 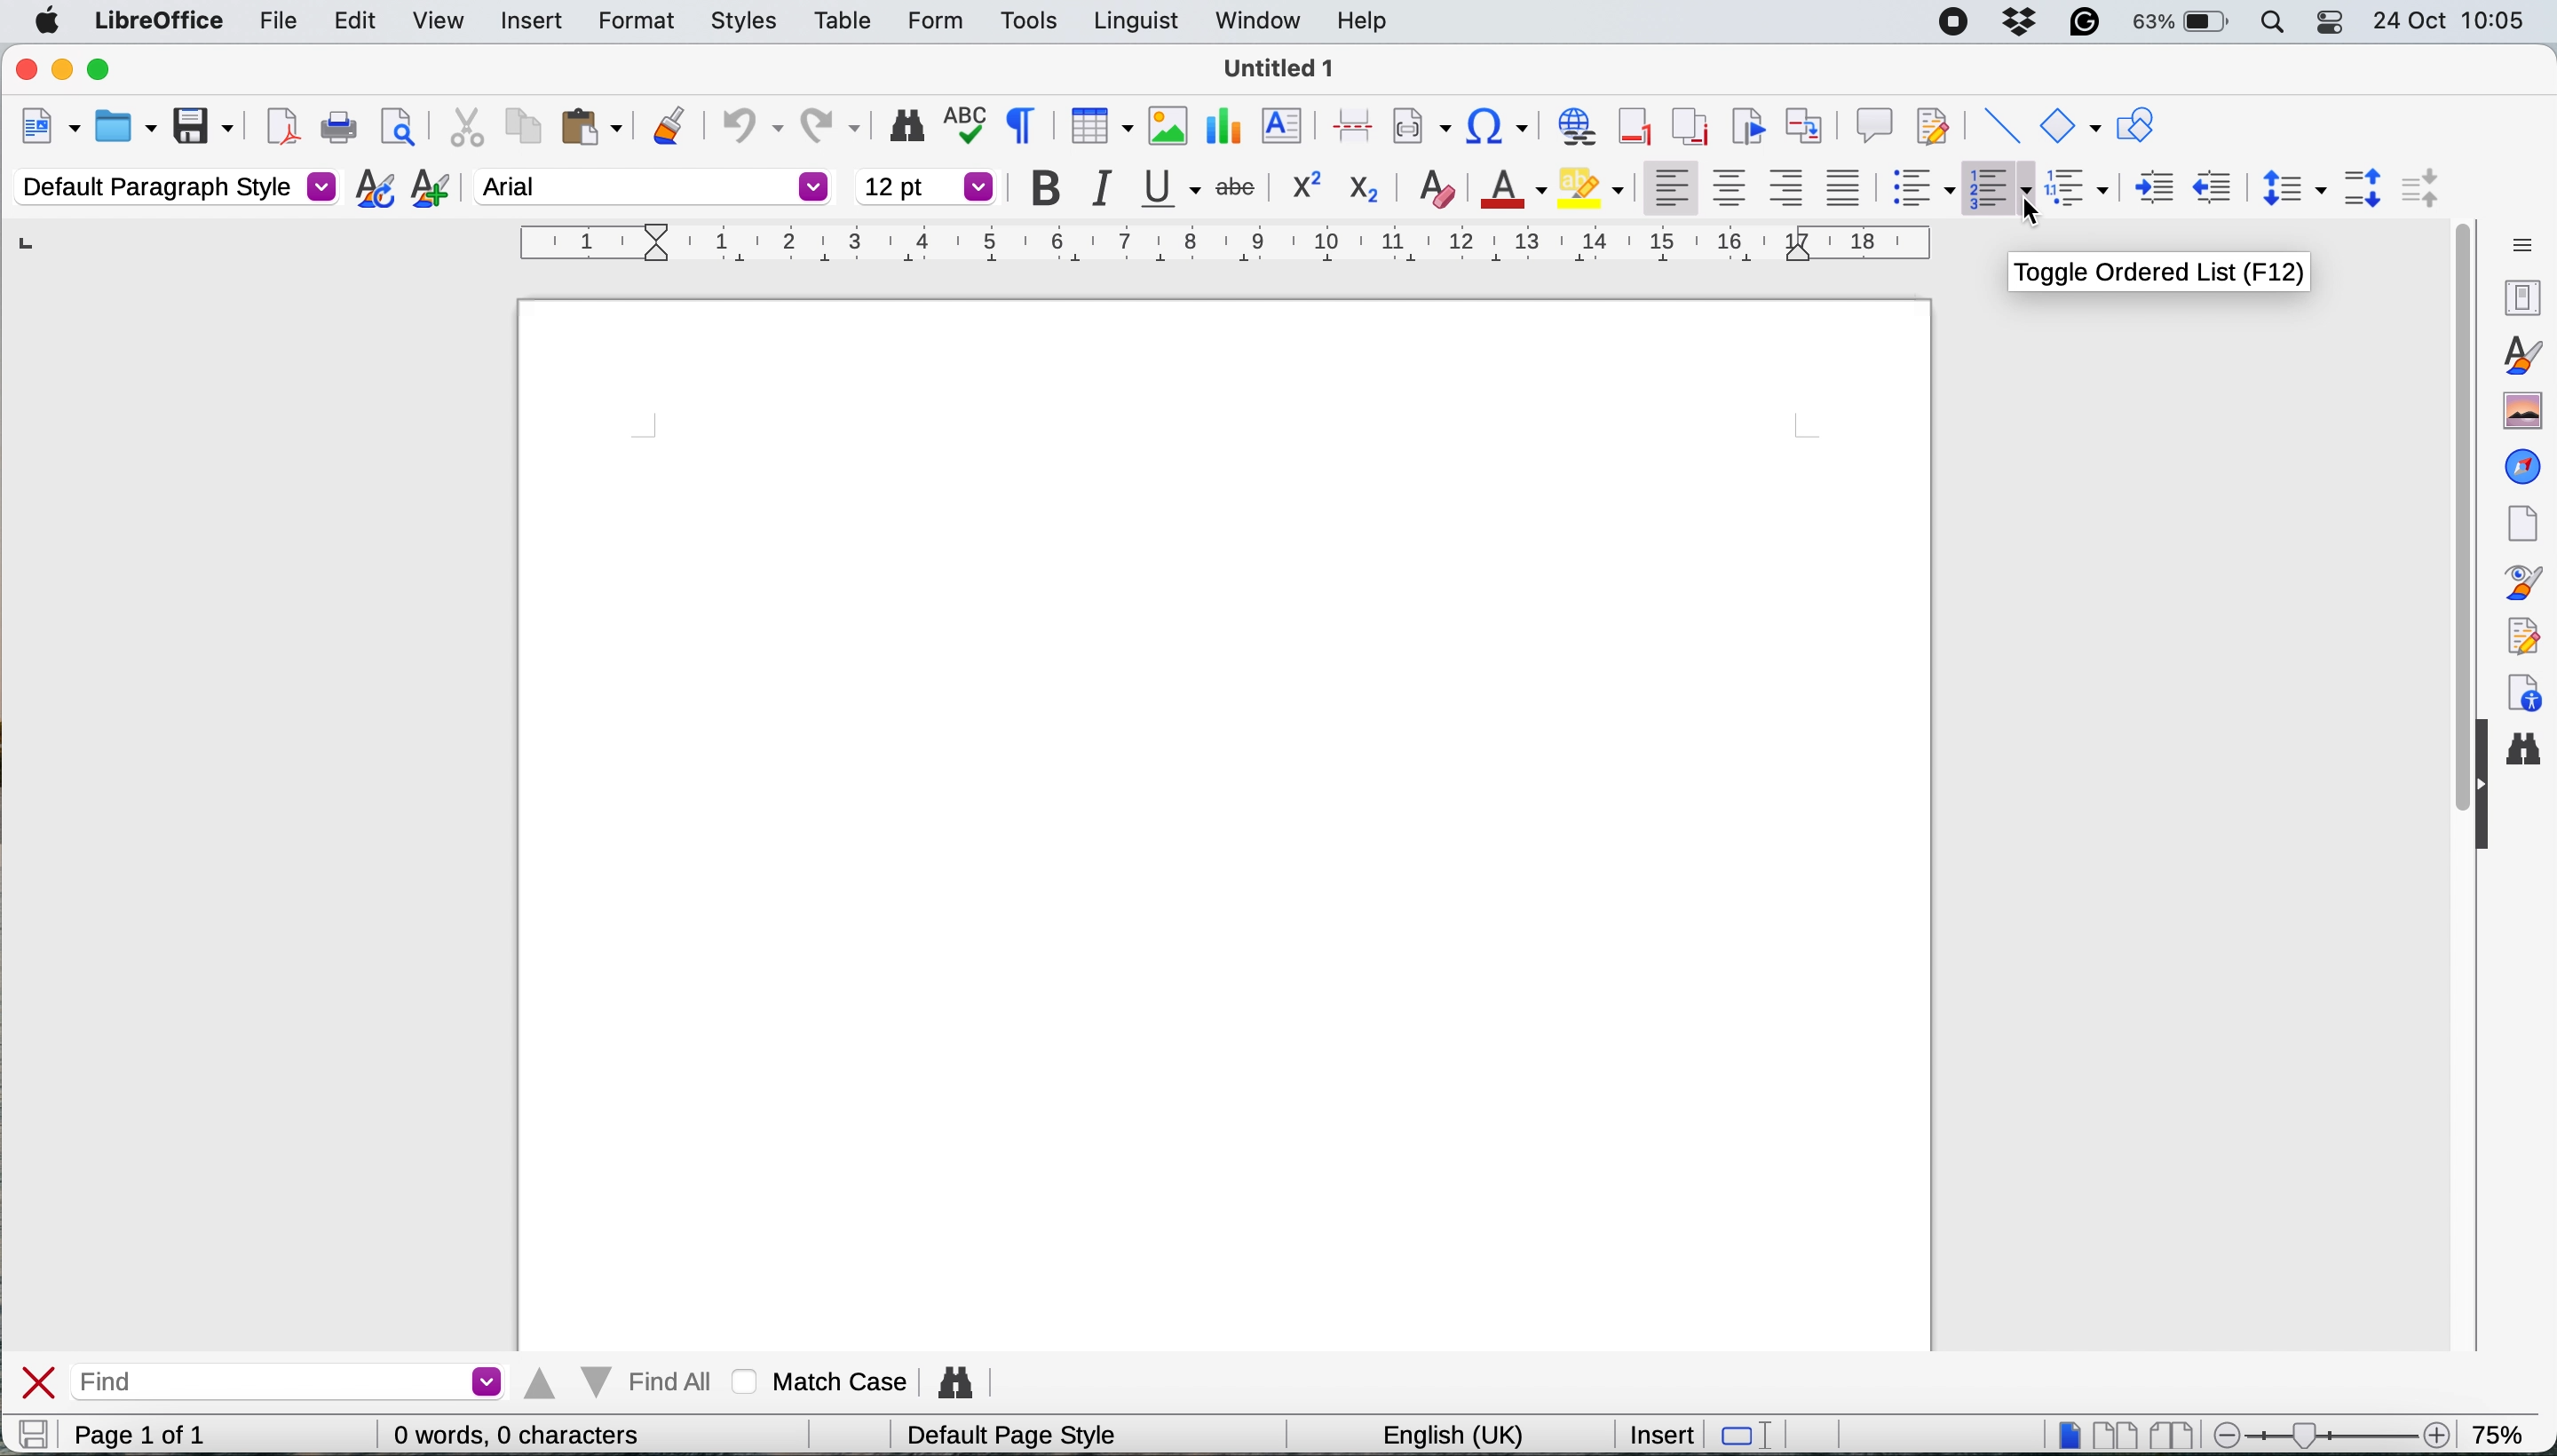 What do you see at coordinates (1874, 122) in the screenshot?
I see `insert comment` at bounding box center [1874, 122].